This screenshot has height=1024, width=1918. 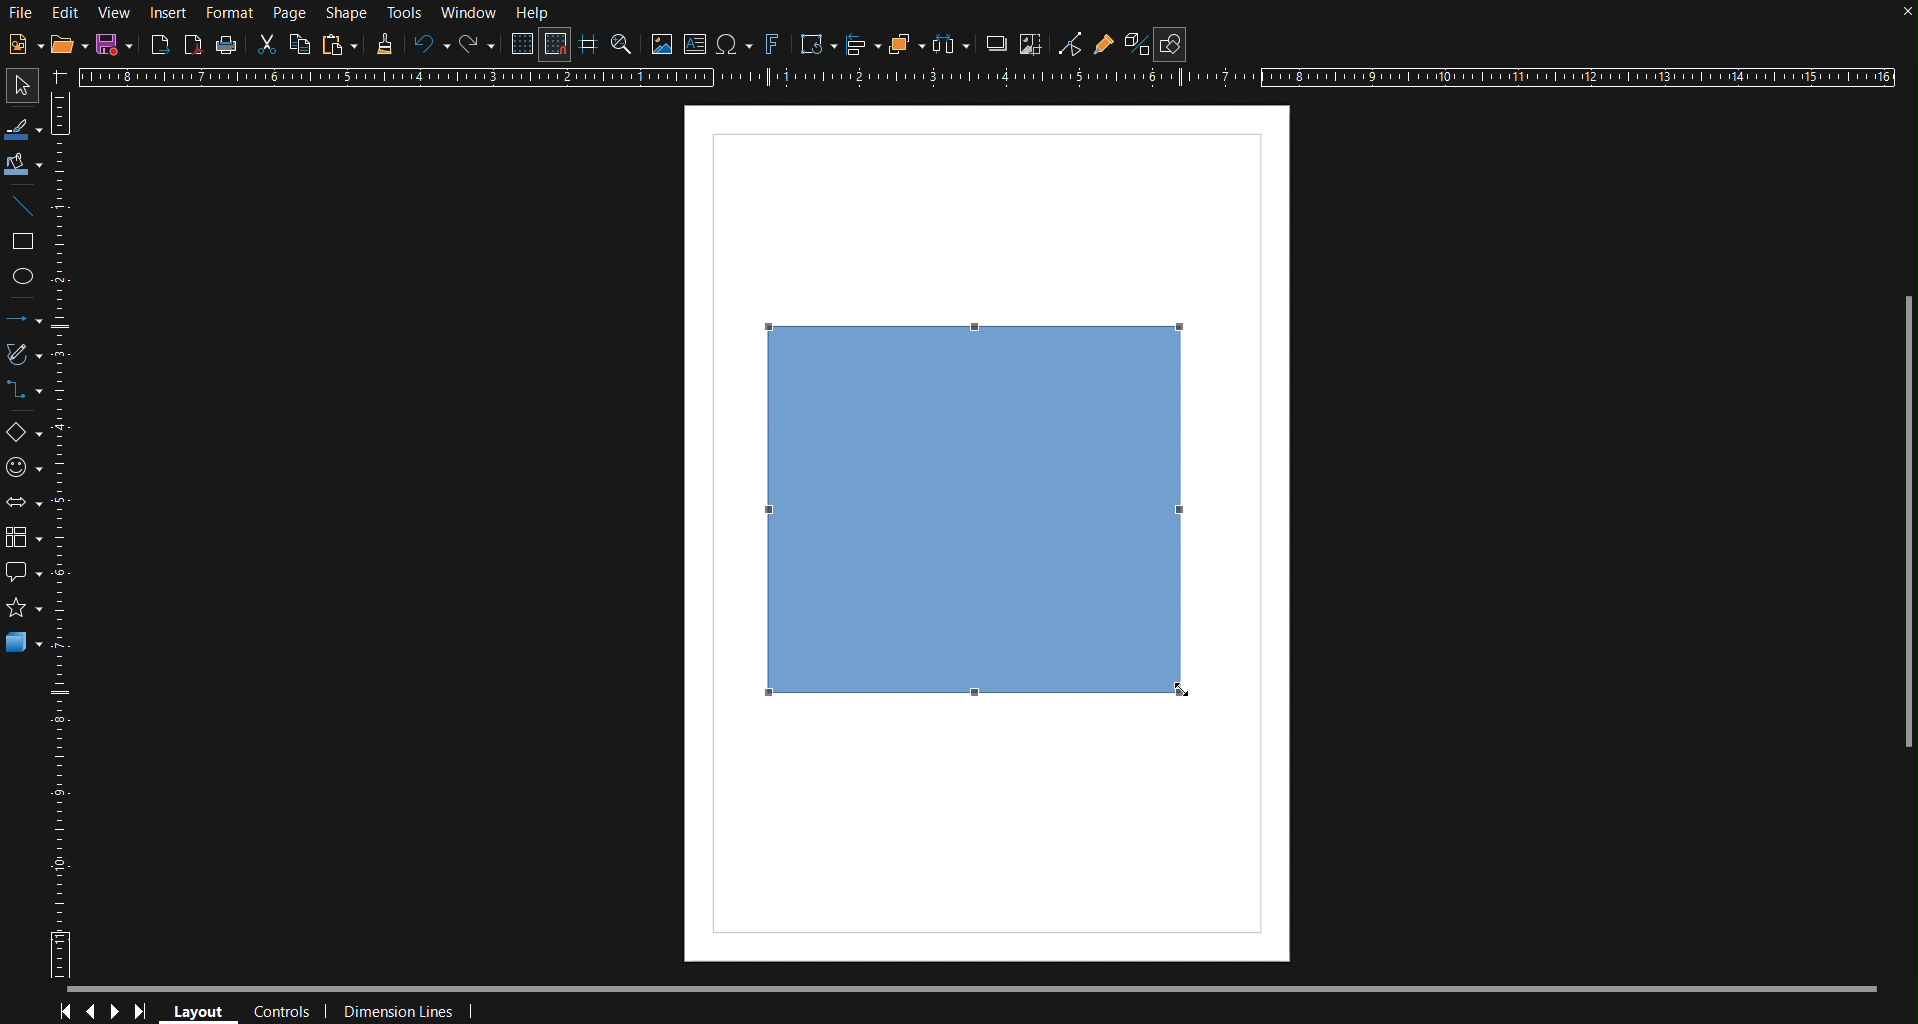 I want to click on Help, so click(x=535, y=13).